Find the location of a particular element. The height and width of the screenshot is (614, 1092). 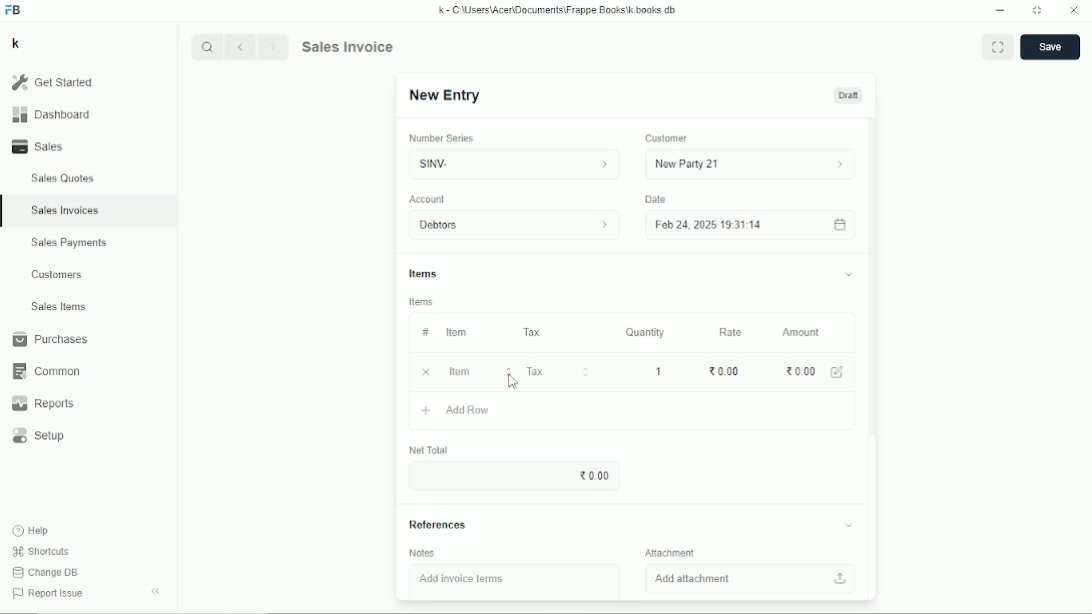

Tax is located at coordinates (560, 371).